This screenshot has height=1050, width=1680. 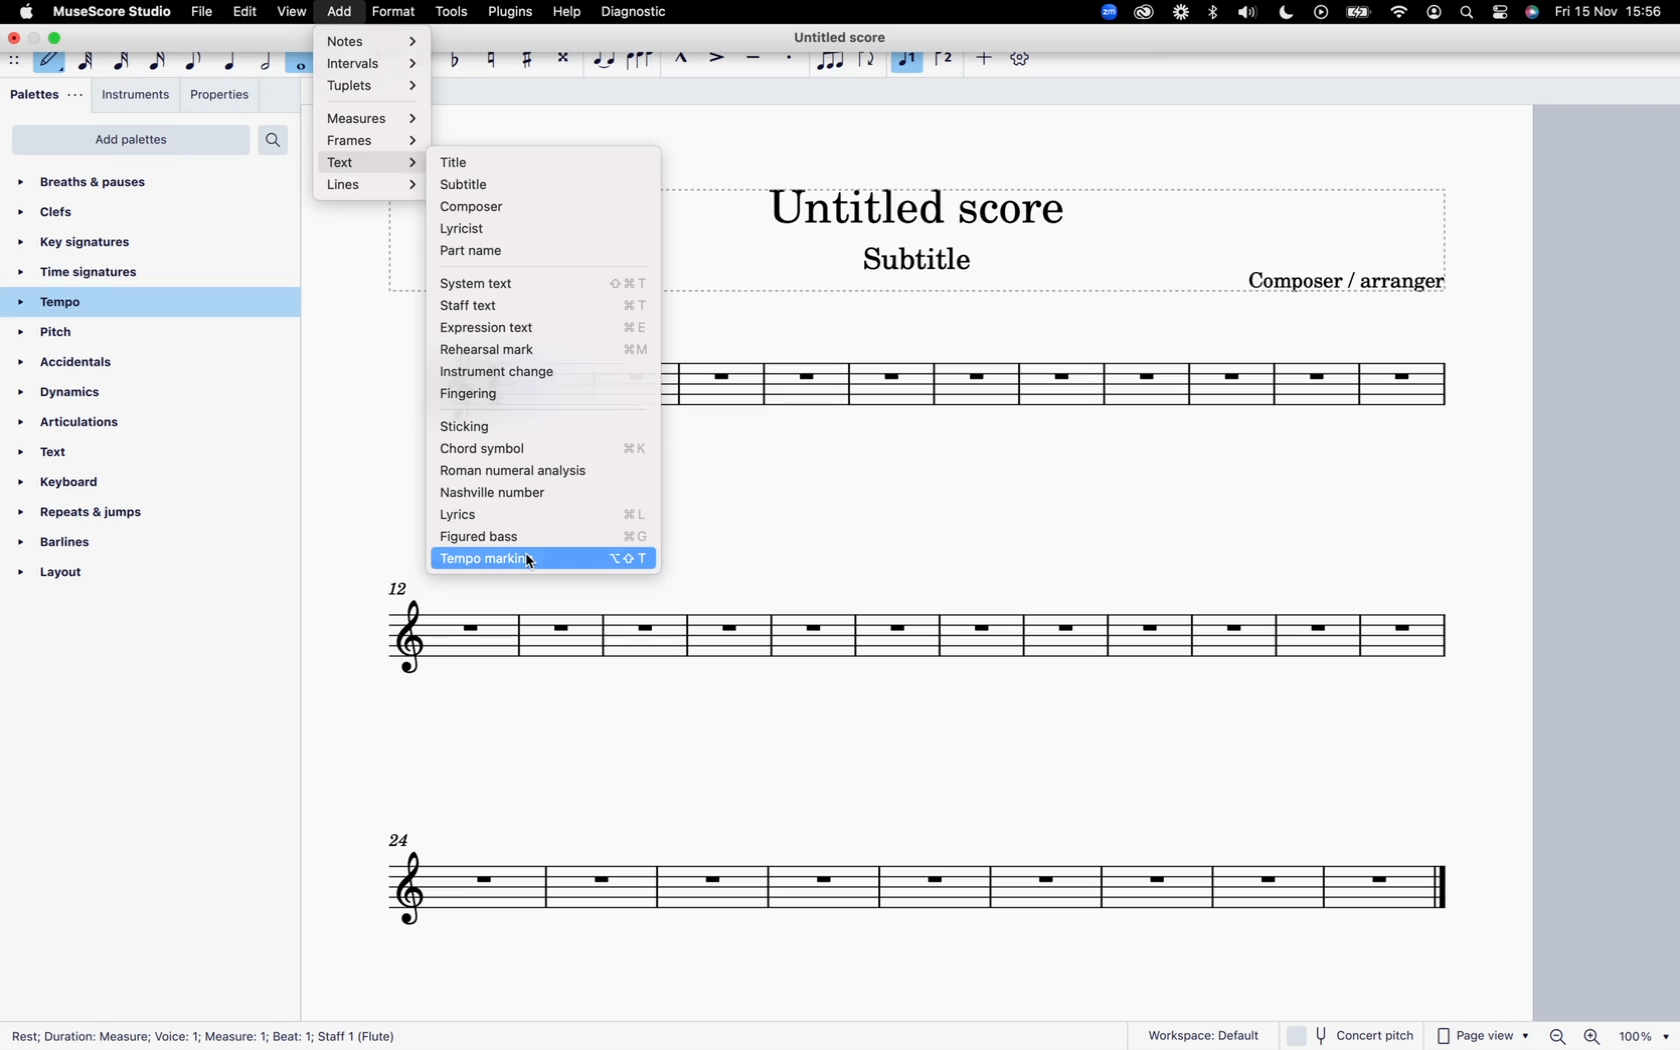 I want to click on score title, so click(x=920, y=205).